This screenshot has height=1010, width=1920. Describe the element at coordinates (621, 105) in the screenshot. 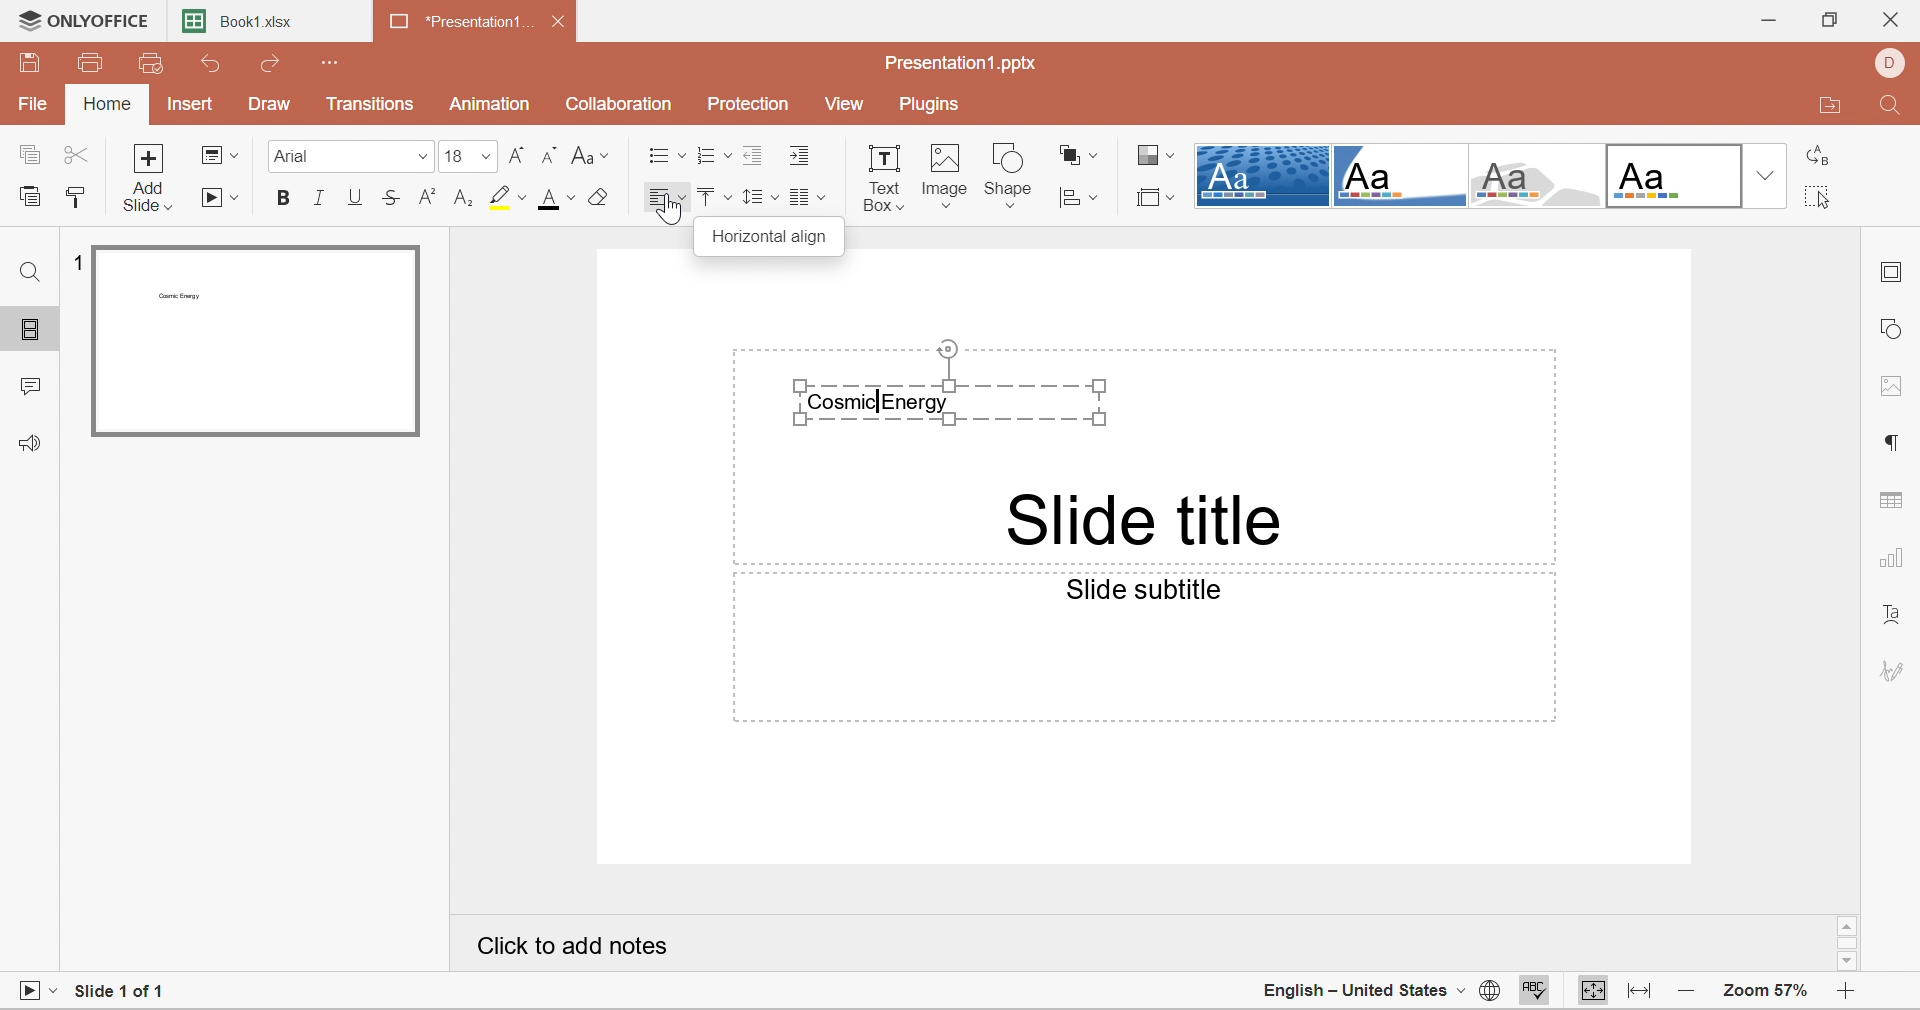

I see `Collaboration` at that location.